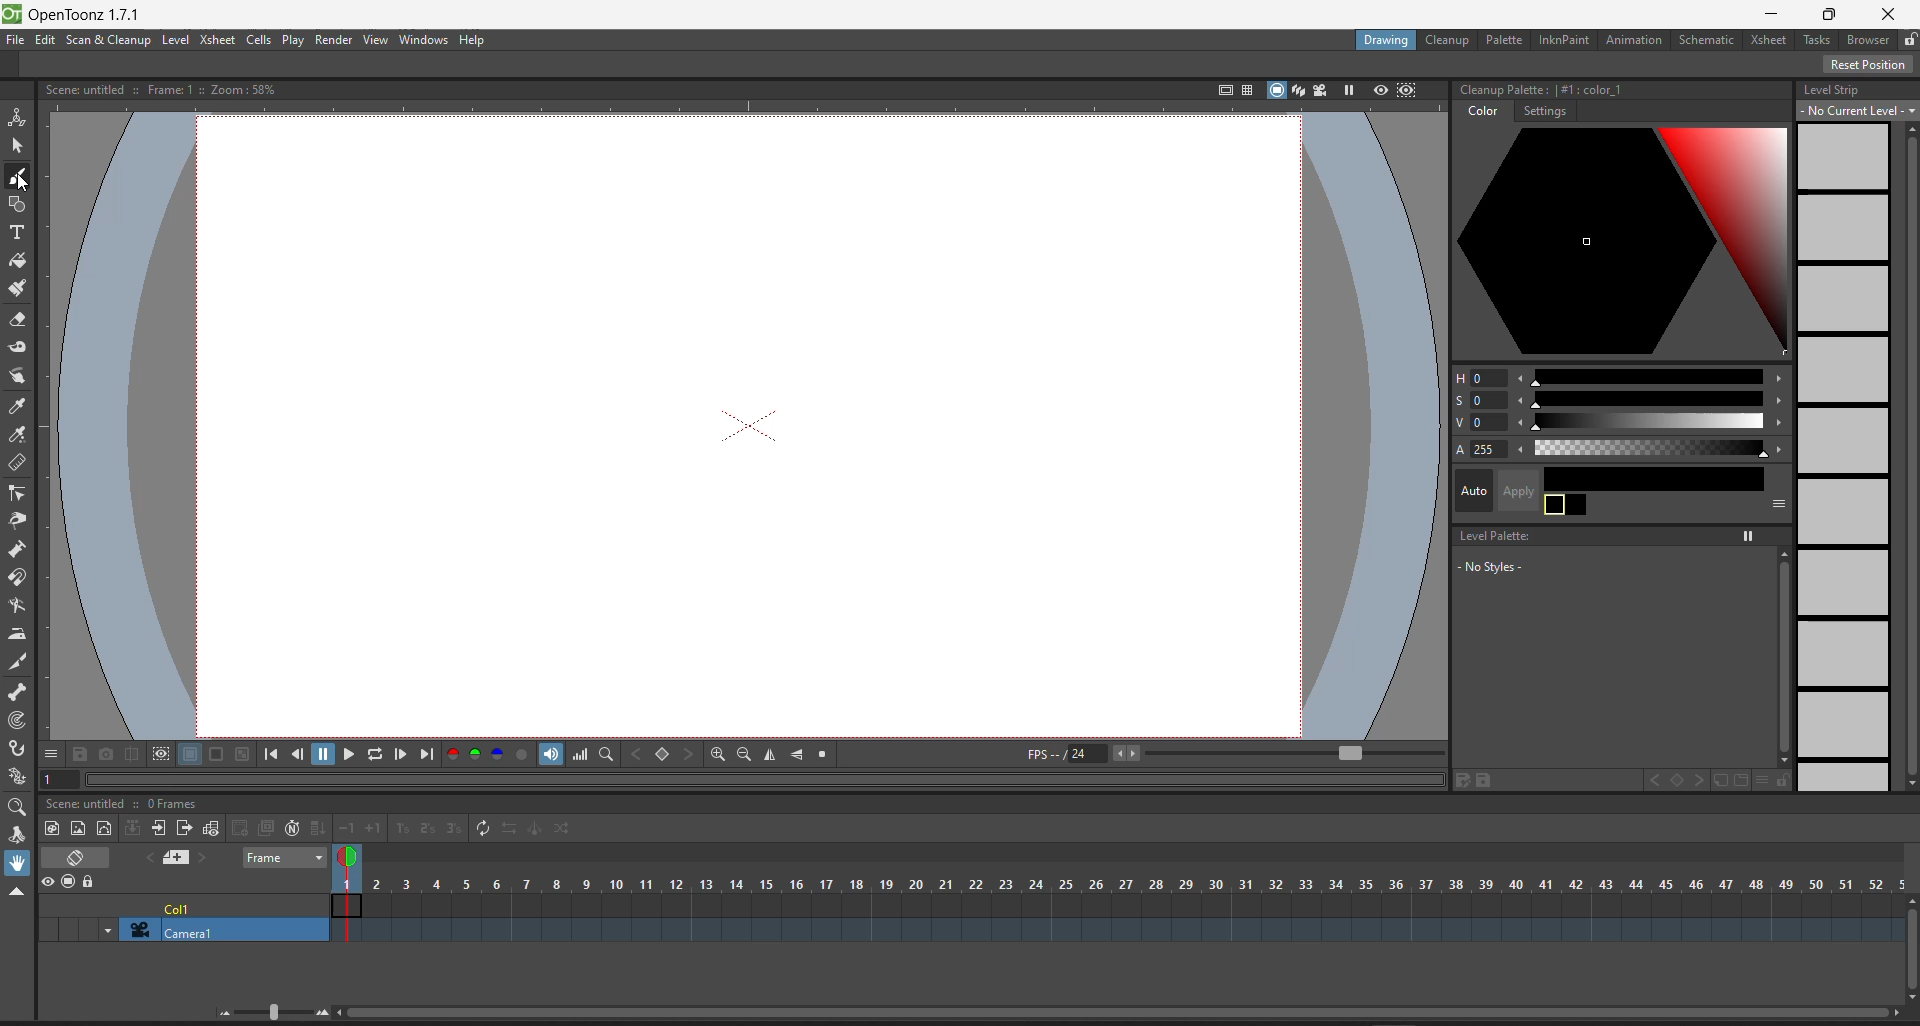  Describe the element at coordinates (1777, 503) in the screenshot. I see `show or hide parts of color page` at that location.